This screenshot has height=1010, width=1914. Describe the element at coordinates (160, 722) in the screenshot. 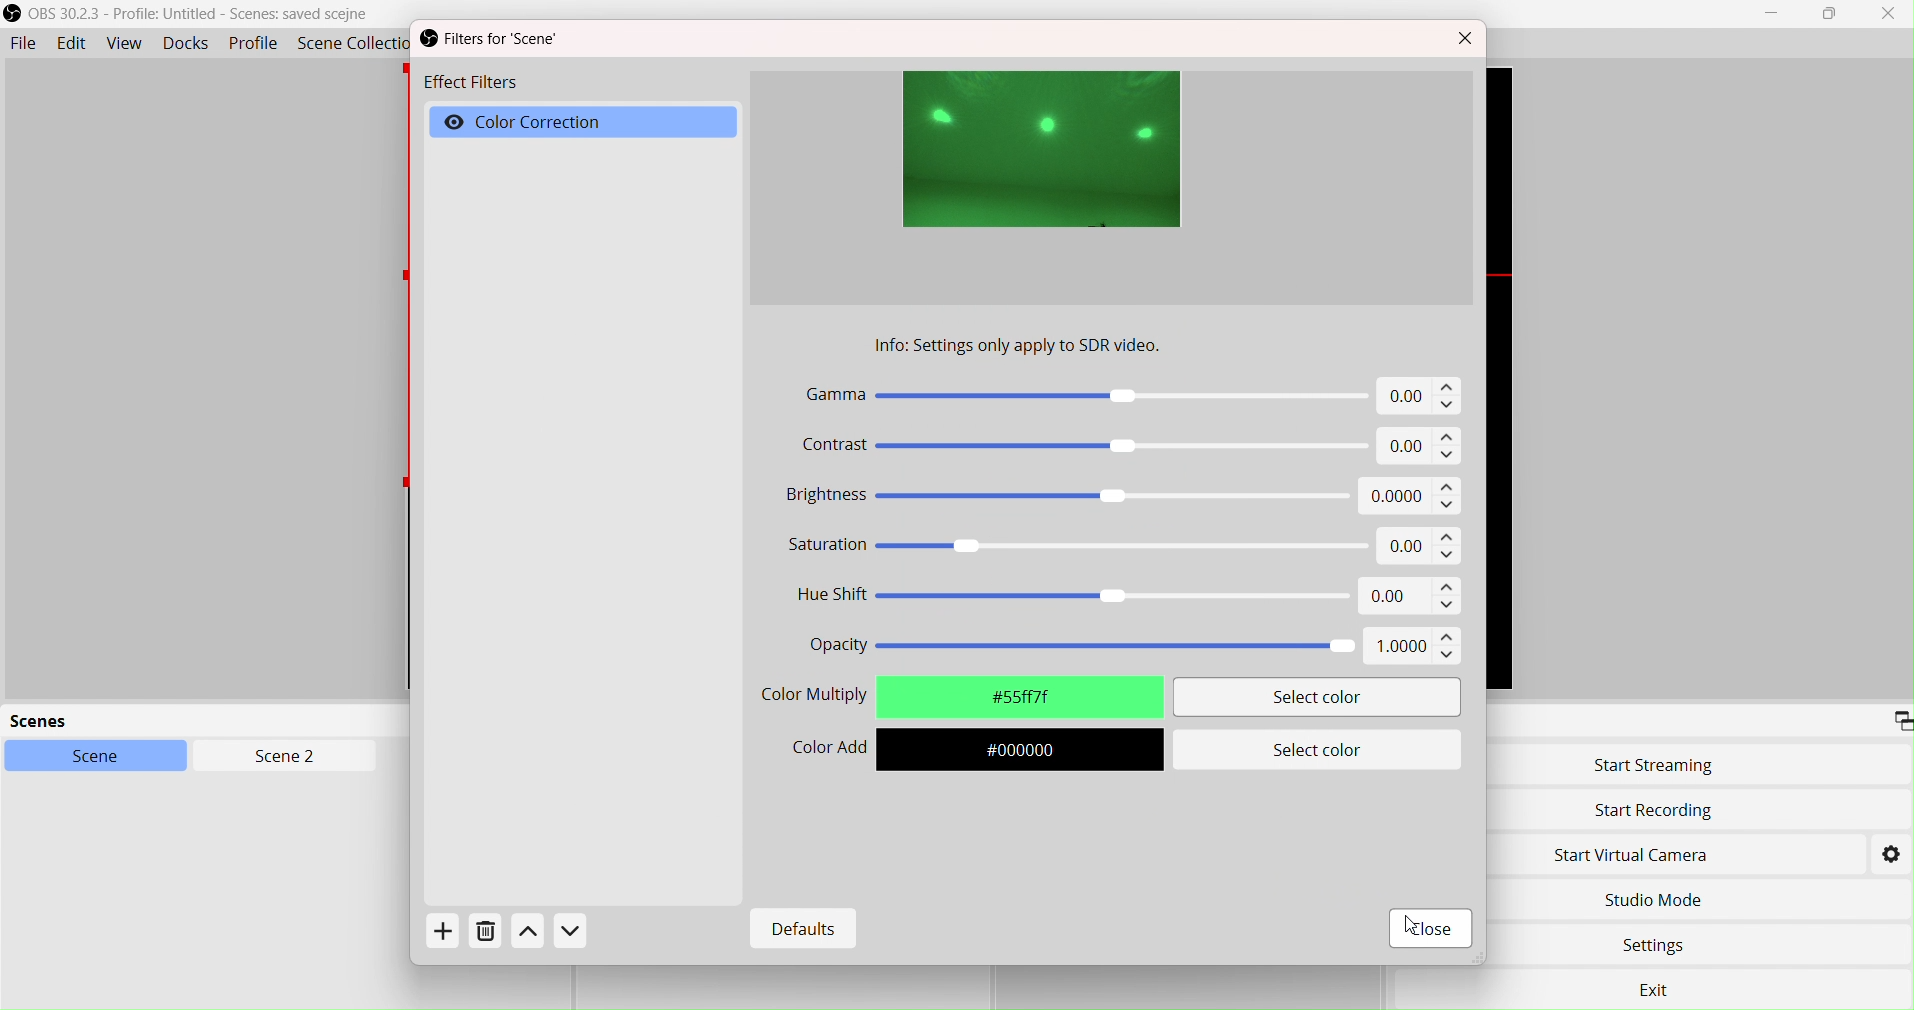

I see `scenes` at that location.